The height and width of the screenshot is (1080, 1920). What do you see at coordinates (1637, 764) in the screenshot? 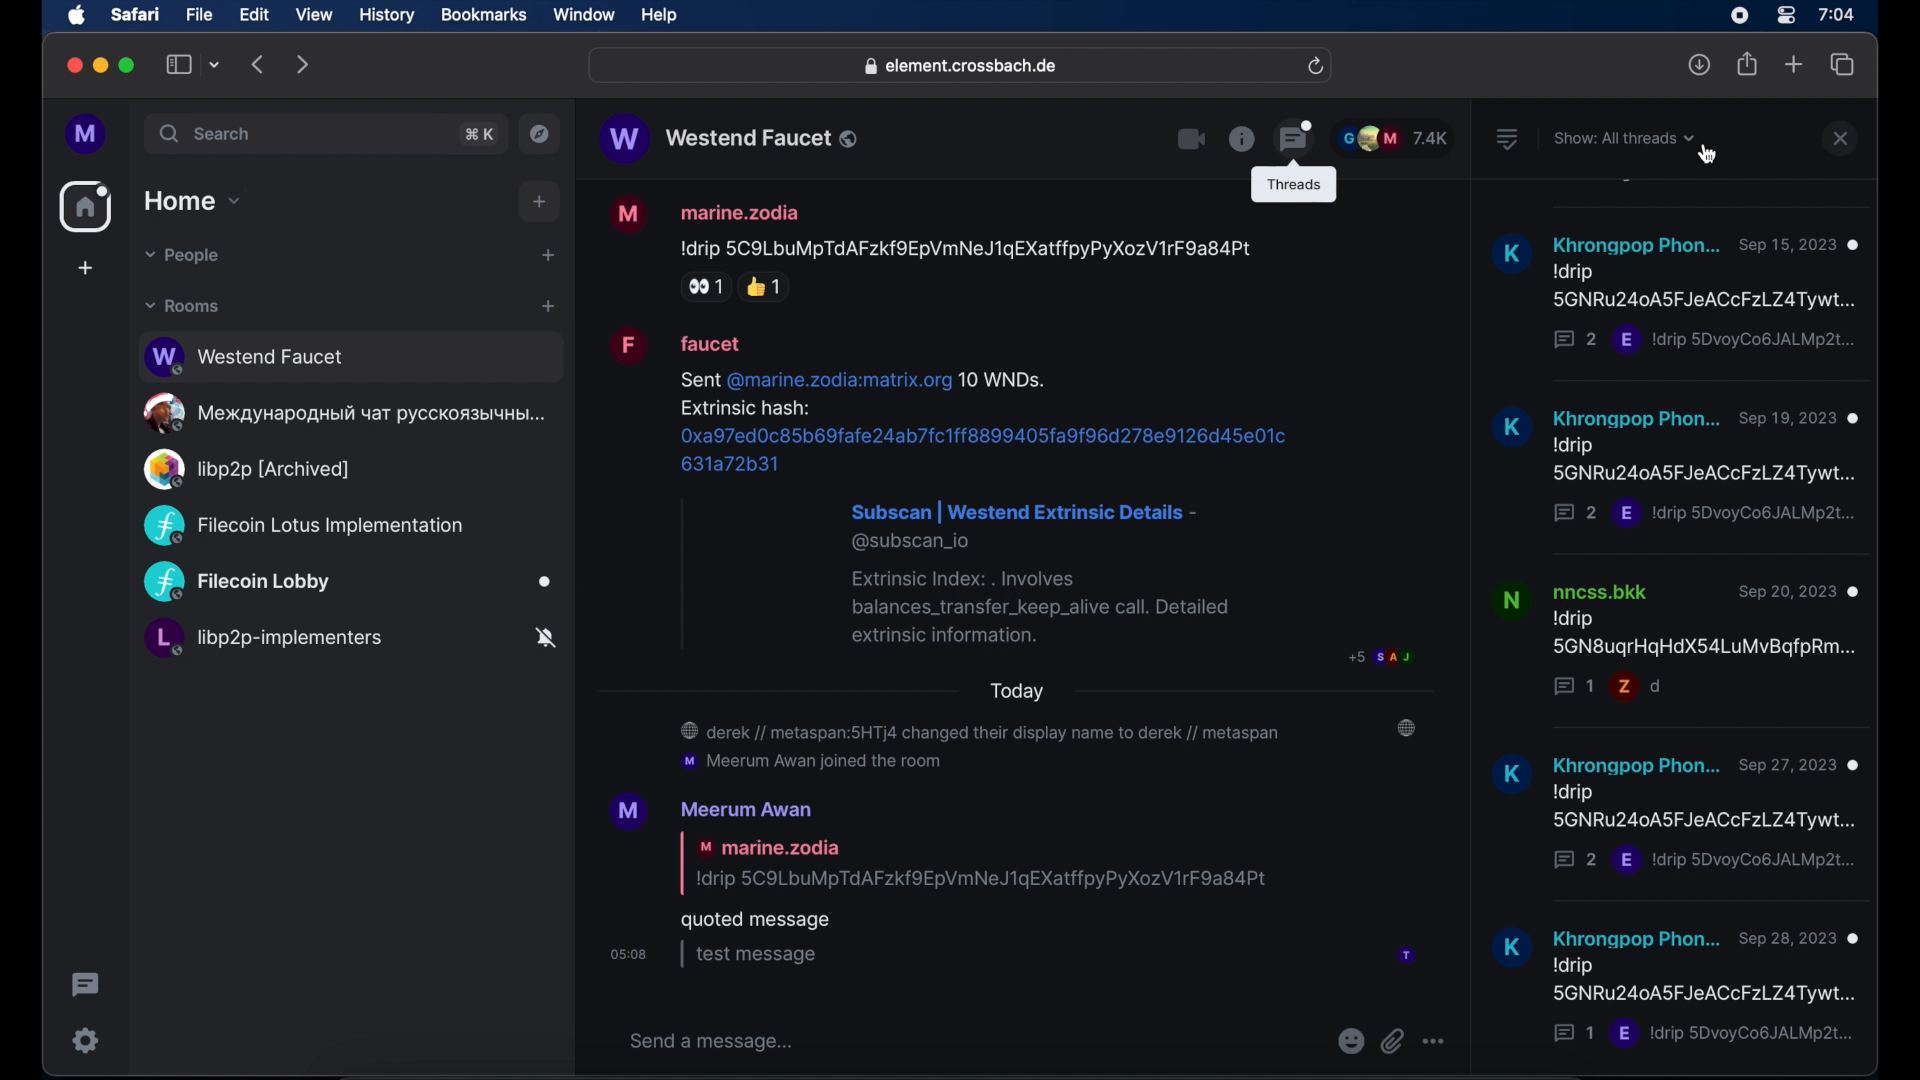
I see `khrongpop Phon...` at bounding box center [1637, 764].